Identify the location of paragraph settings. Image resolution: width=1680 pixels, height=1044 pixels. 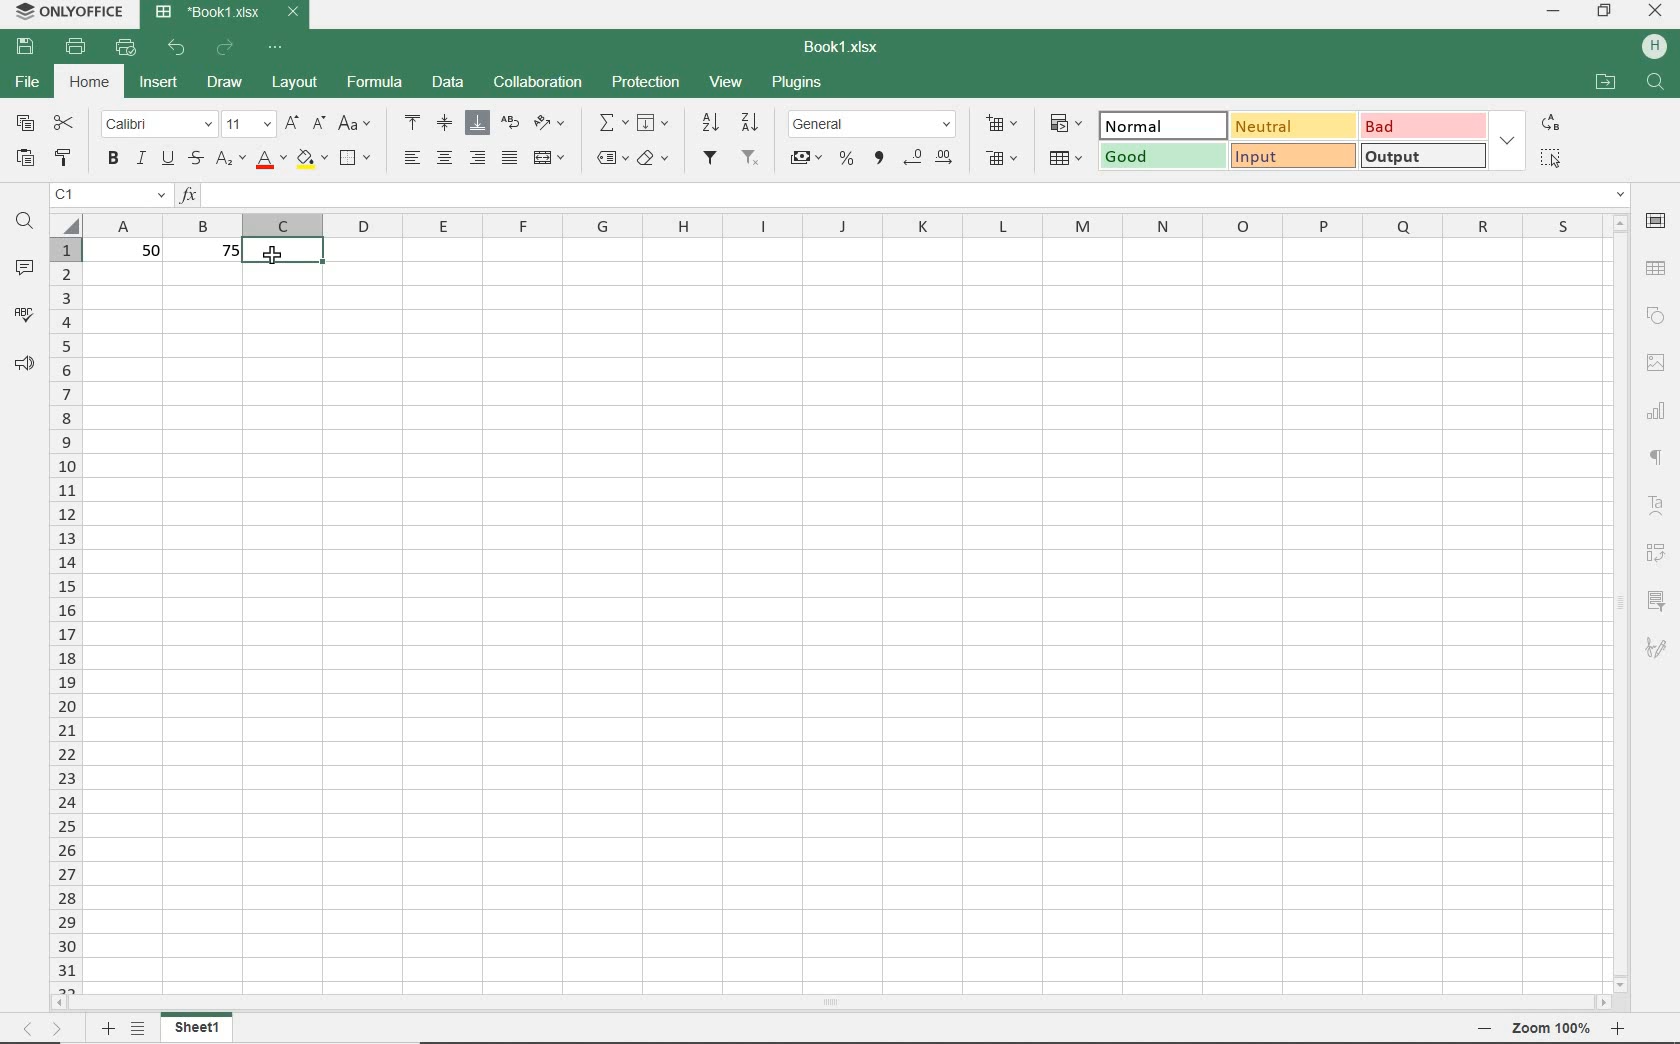
(1658, 457).